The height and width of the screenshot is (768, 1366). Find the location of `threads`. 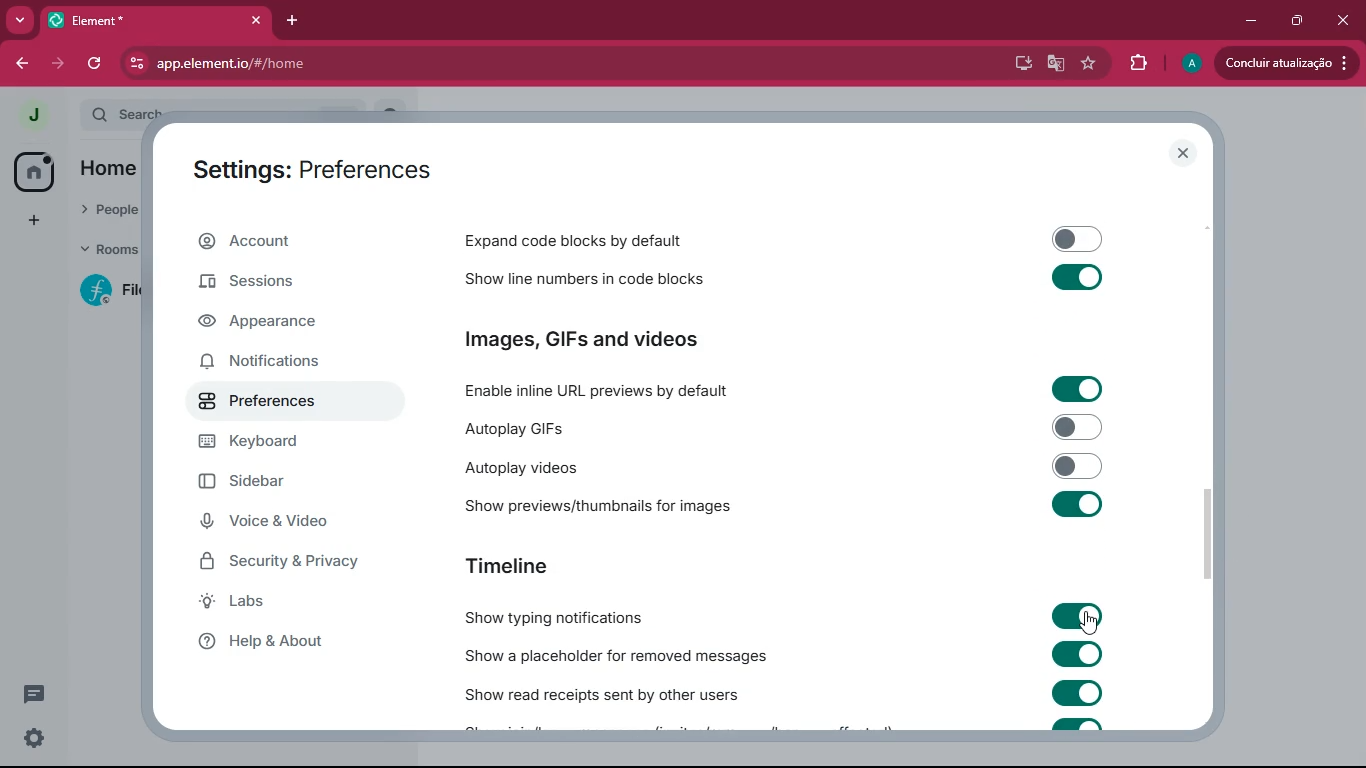

threads is located at coordinates (36, 693).